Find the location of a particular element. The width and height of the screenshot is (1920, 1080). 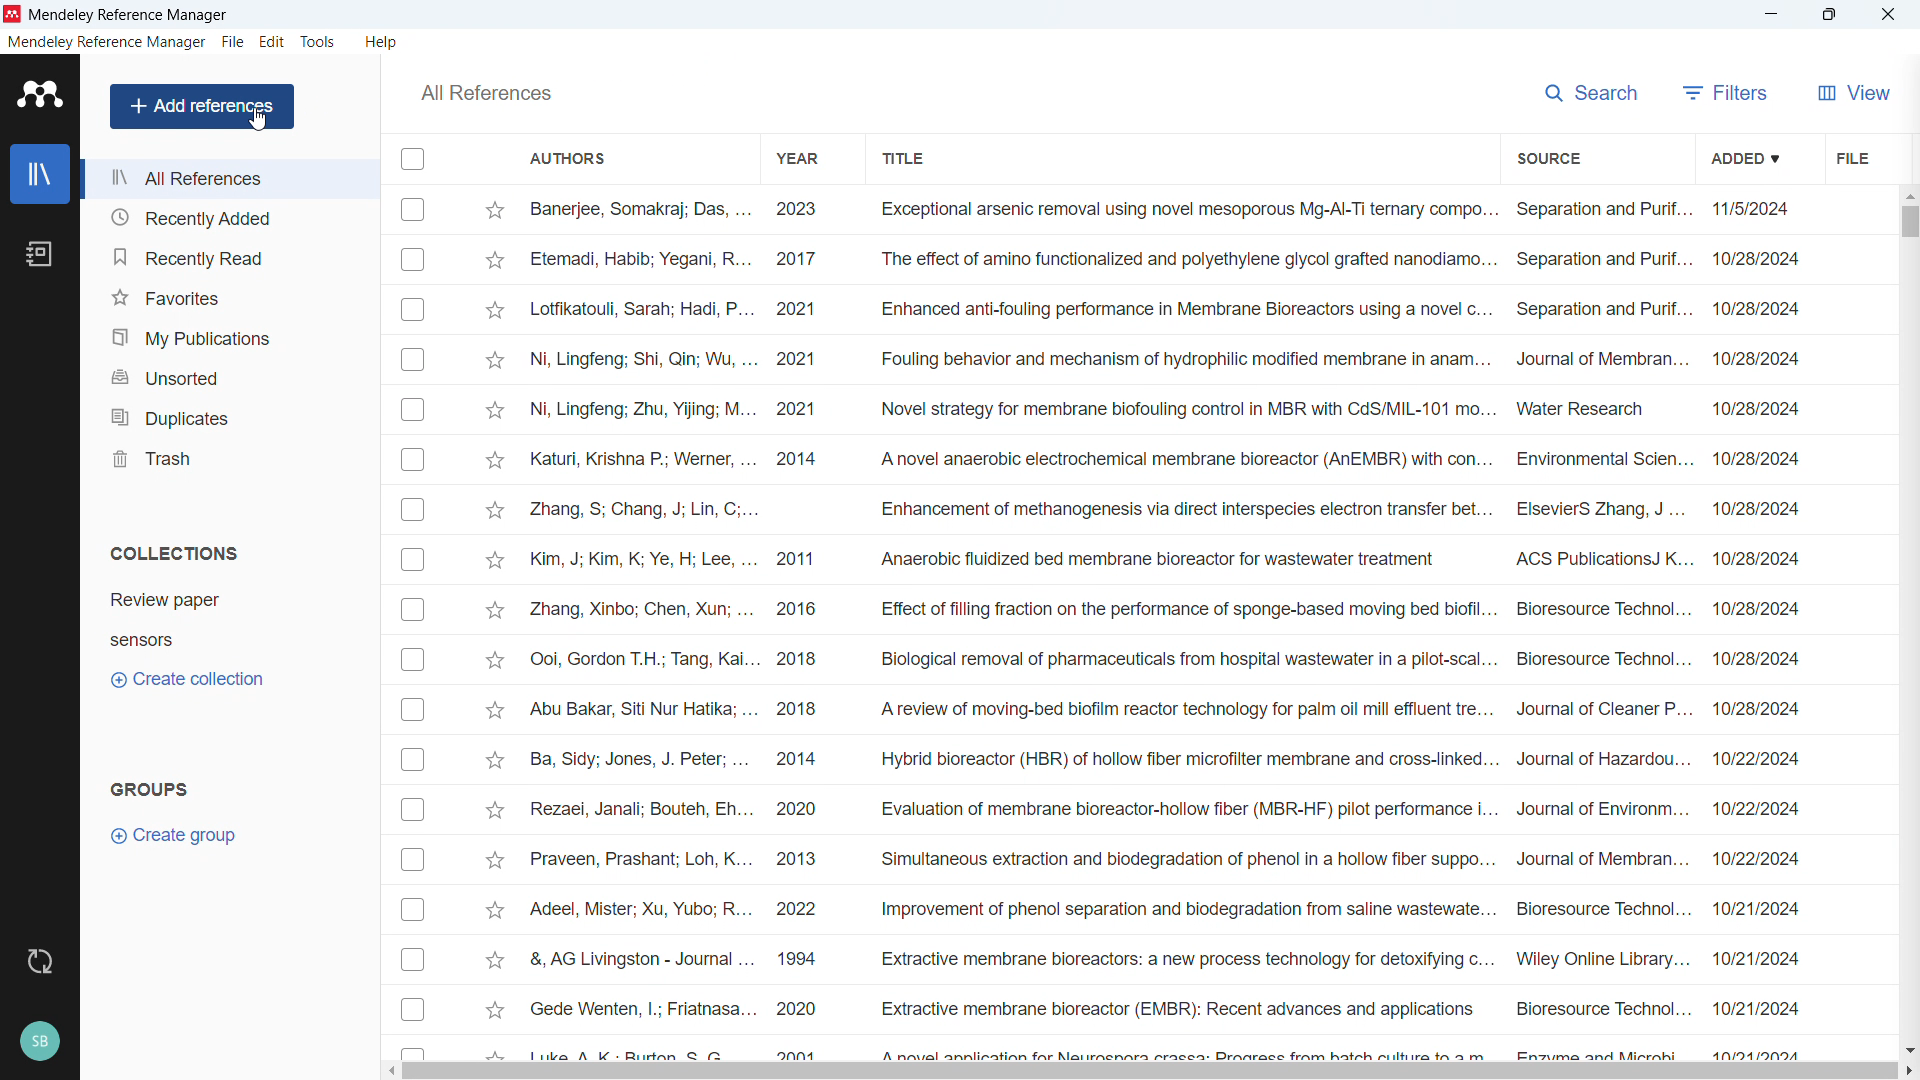

minimise  is located at coordinates (1772, 15).